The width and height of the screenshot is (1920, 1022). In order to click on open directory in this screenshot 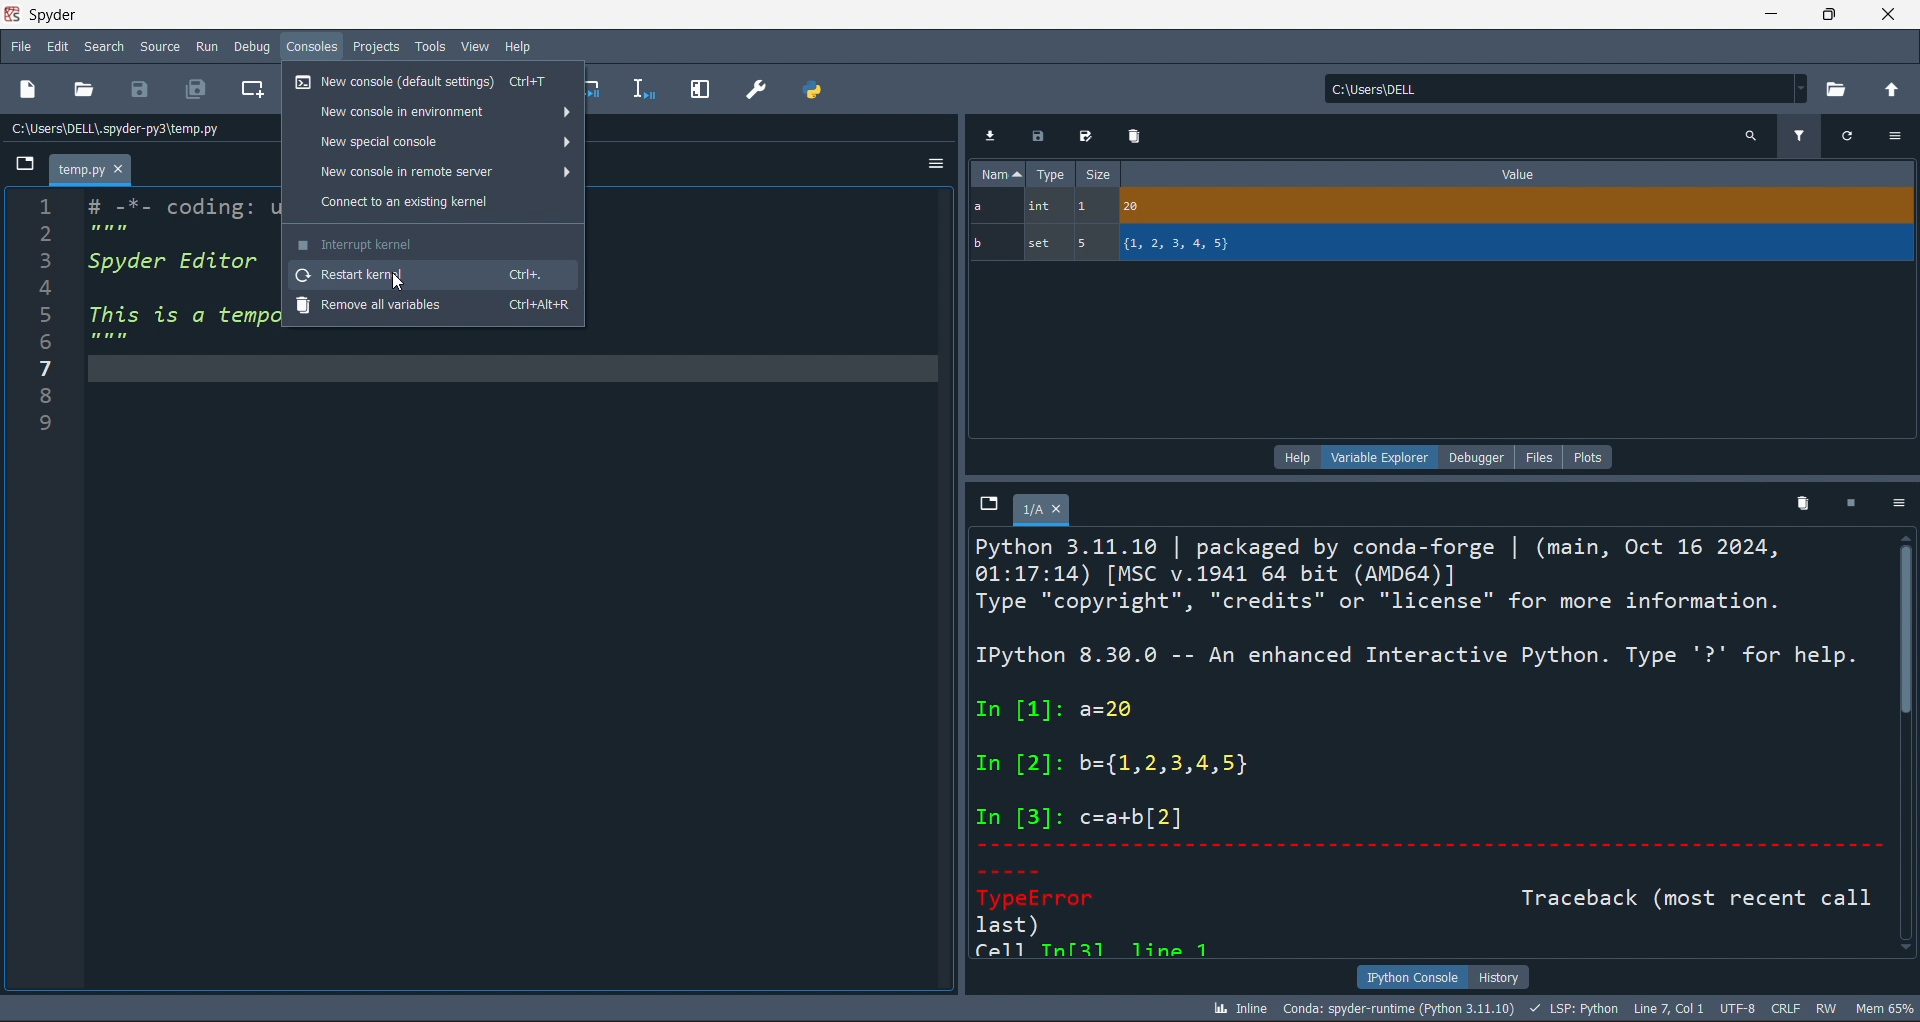, I will do `click(1841, 91)`.